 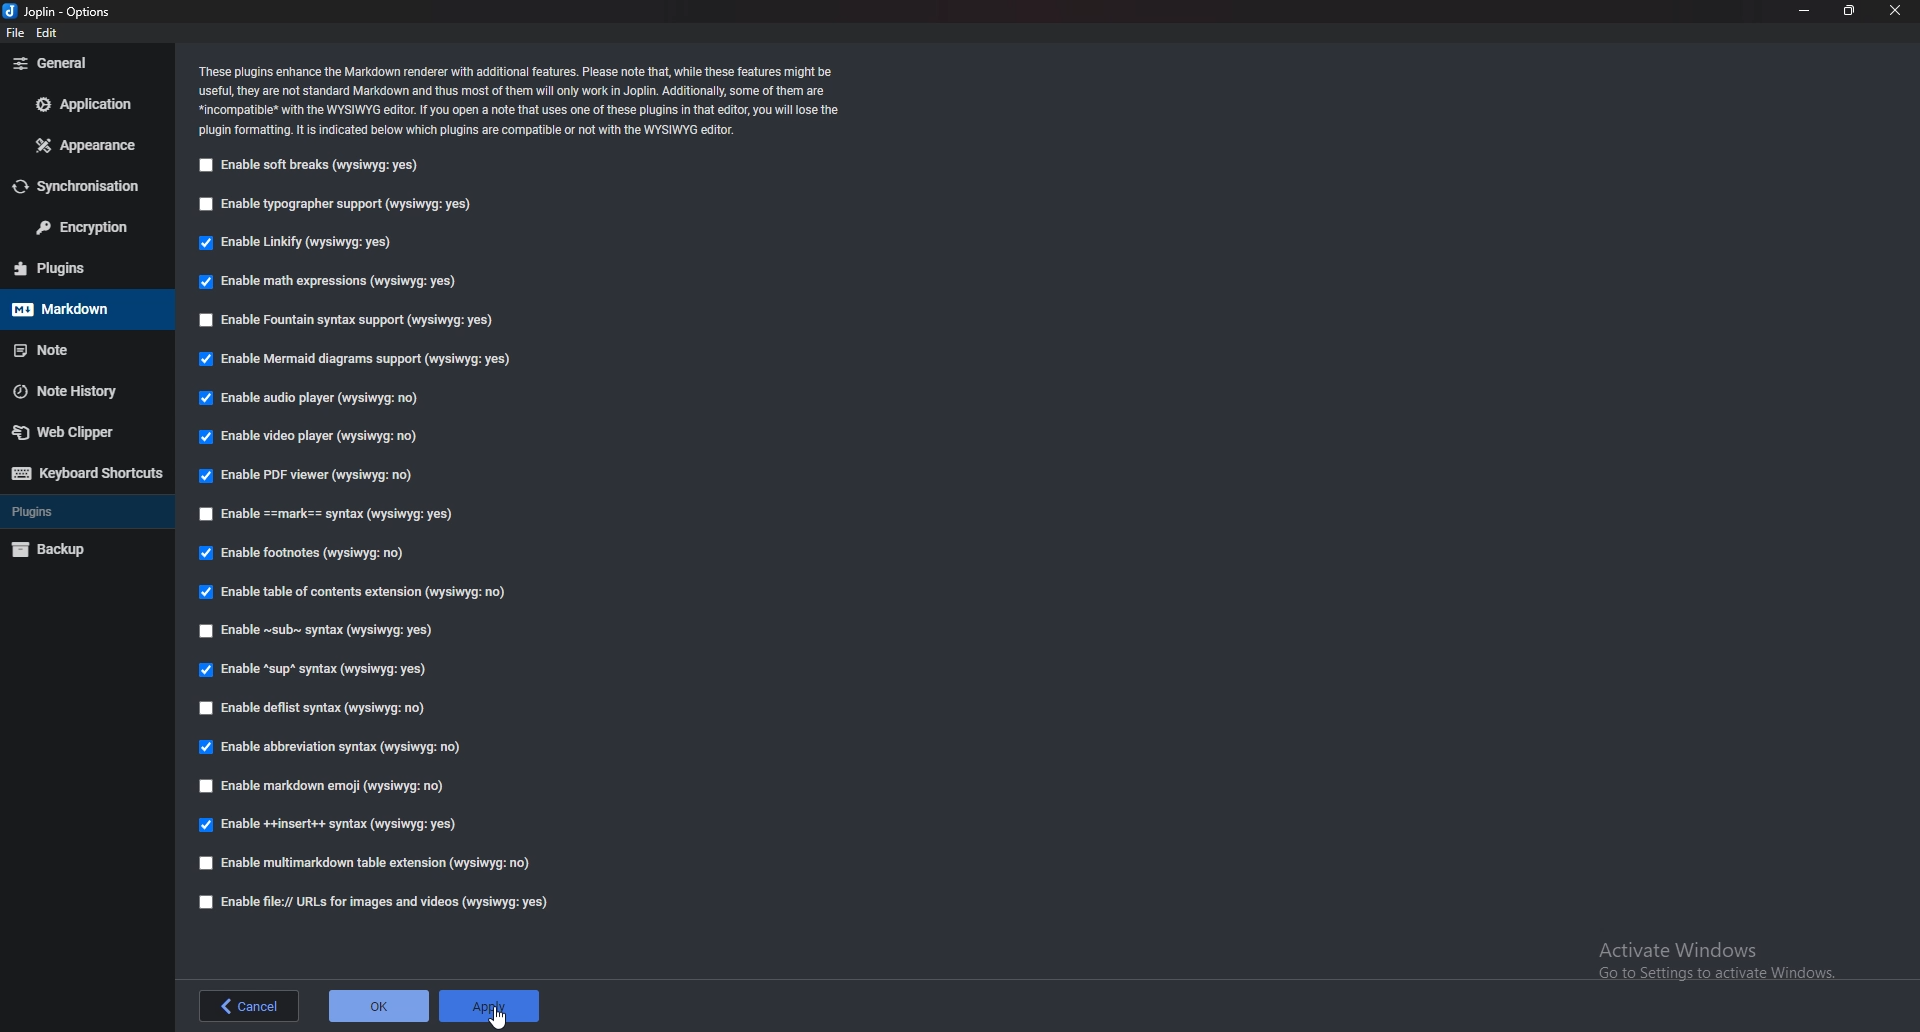 What do you see at coordinates (367, 901) in the screenshot?
I see `Enable file urls for images and videos` at bounding box center [367, 901].